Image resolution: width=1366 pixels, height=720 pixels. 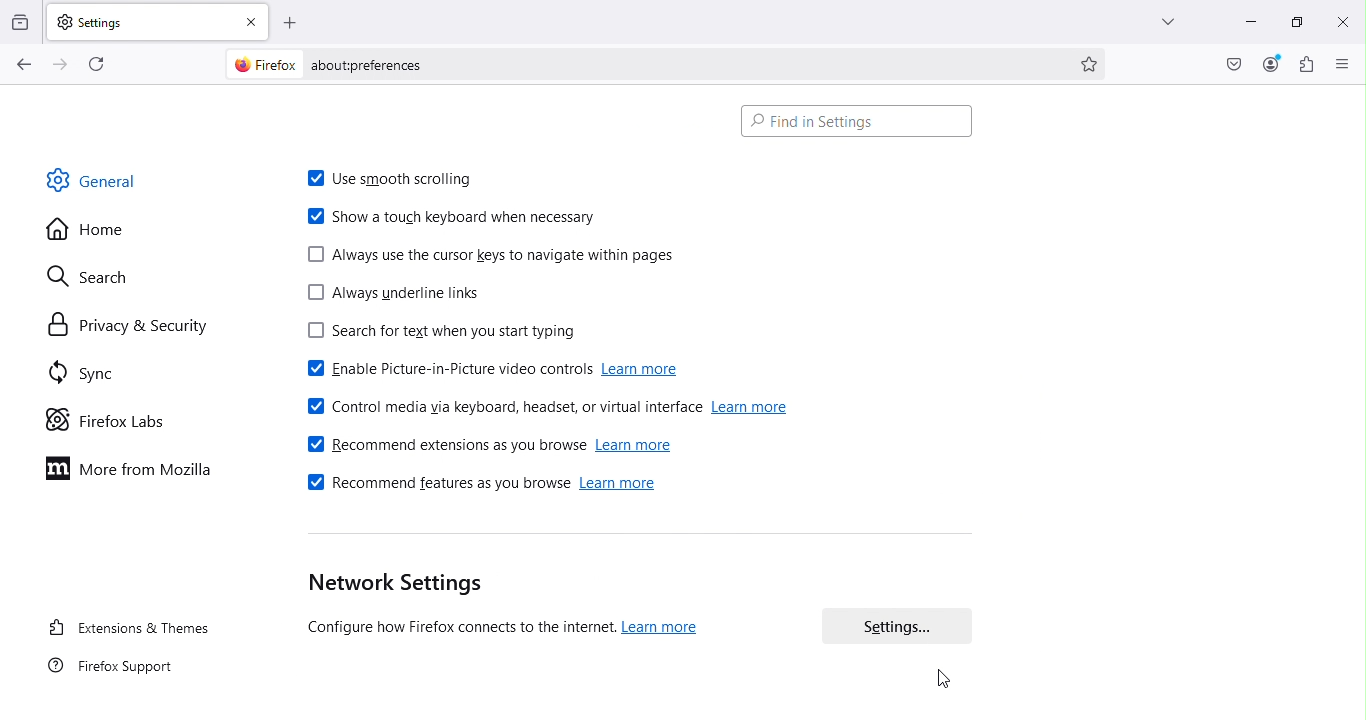 I want to click on Open application menu, so click(x=1345, y=65).